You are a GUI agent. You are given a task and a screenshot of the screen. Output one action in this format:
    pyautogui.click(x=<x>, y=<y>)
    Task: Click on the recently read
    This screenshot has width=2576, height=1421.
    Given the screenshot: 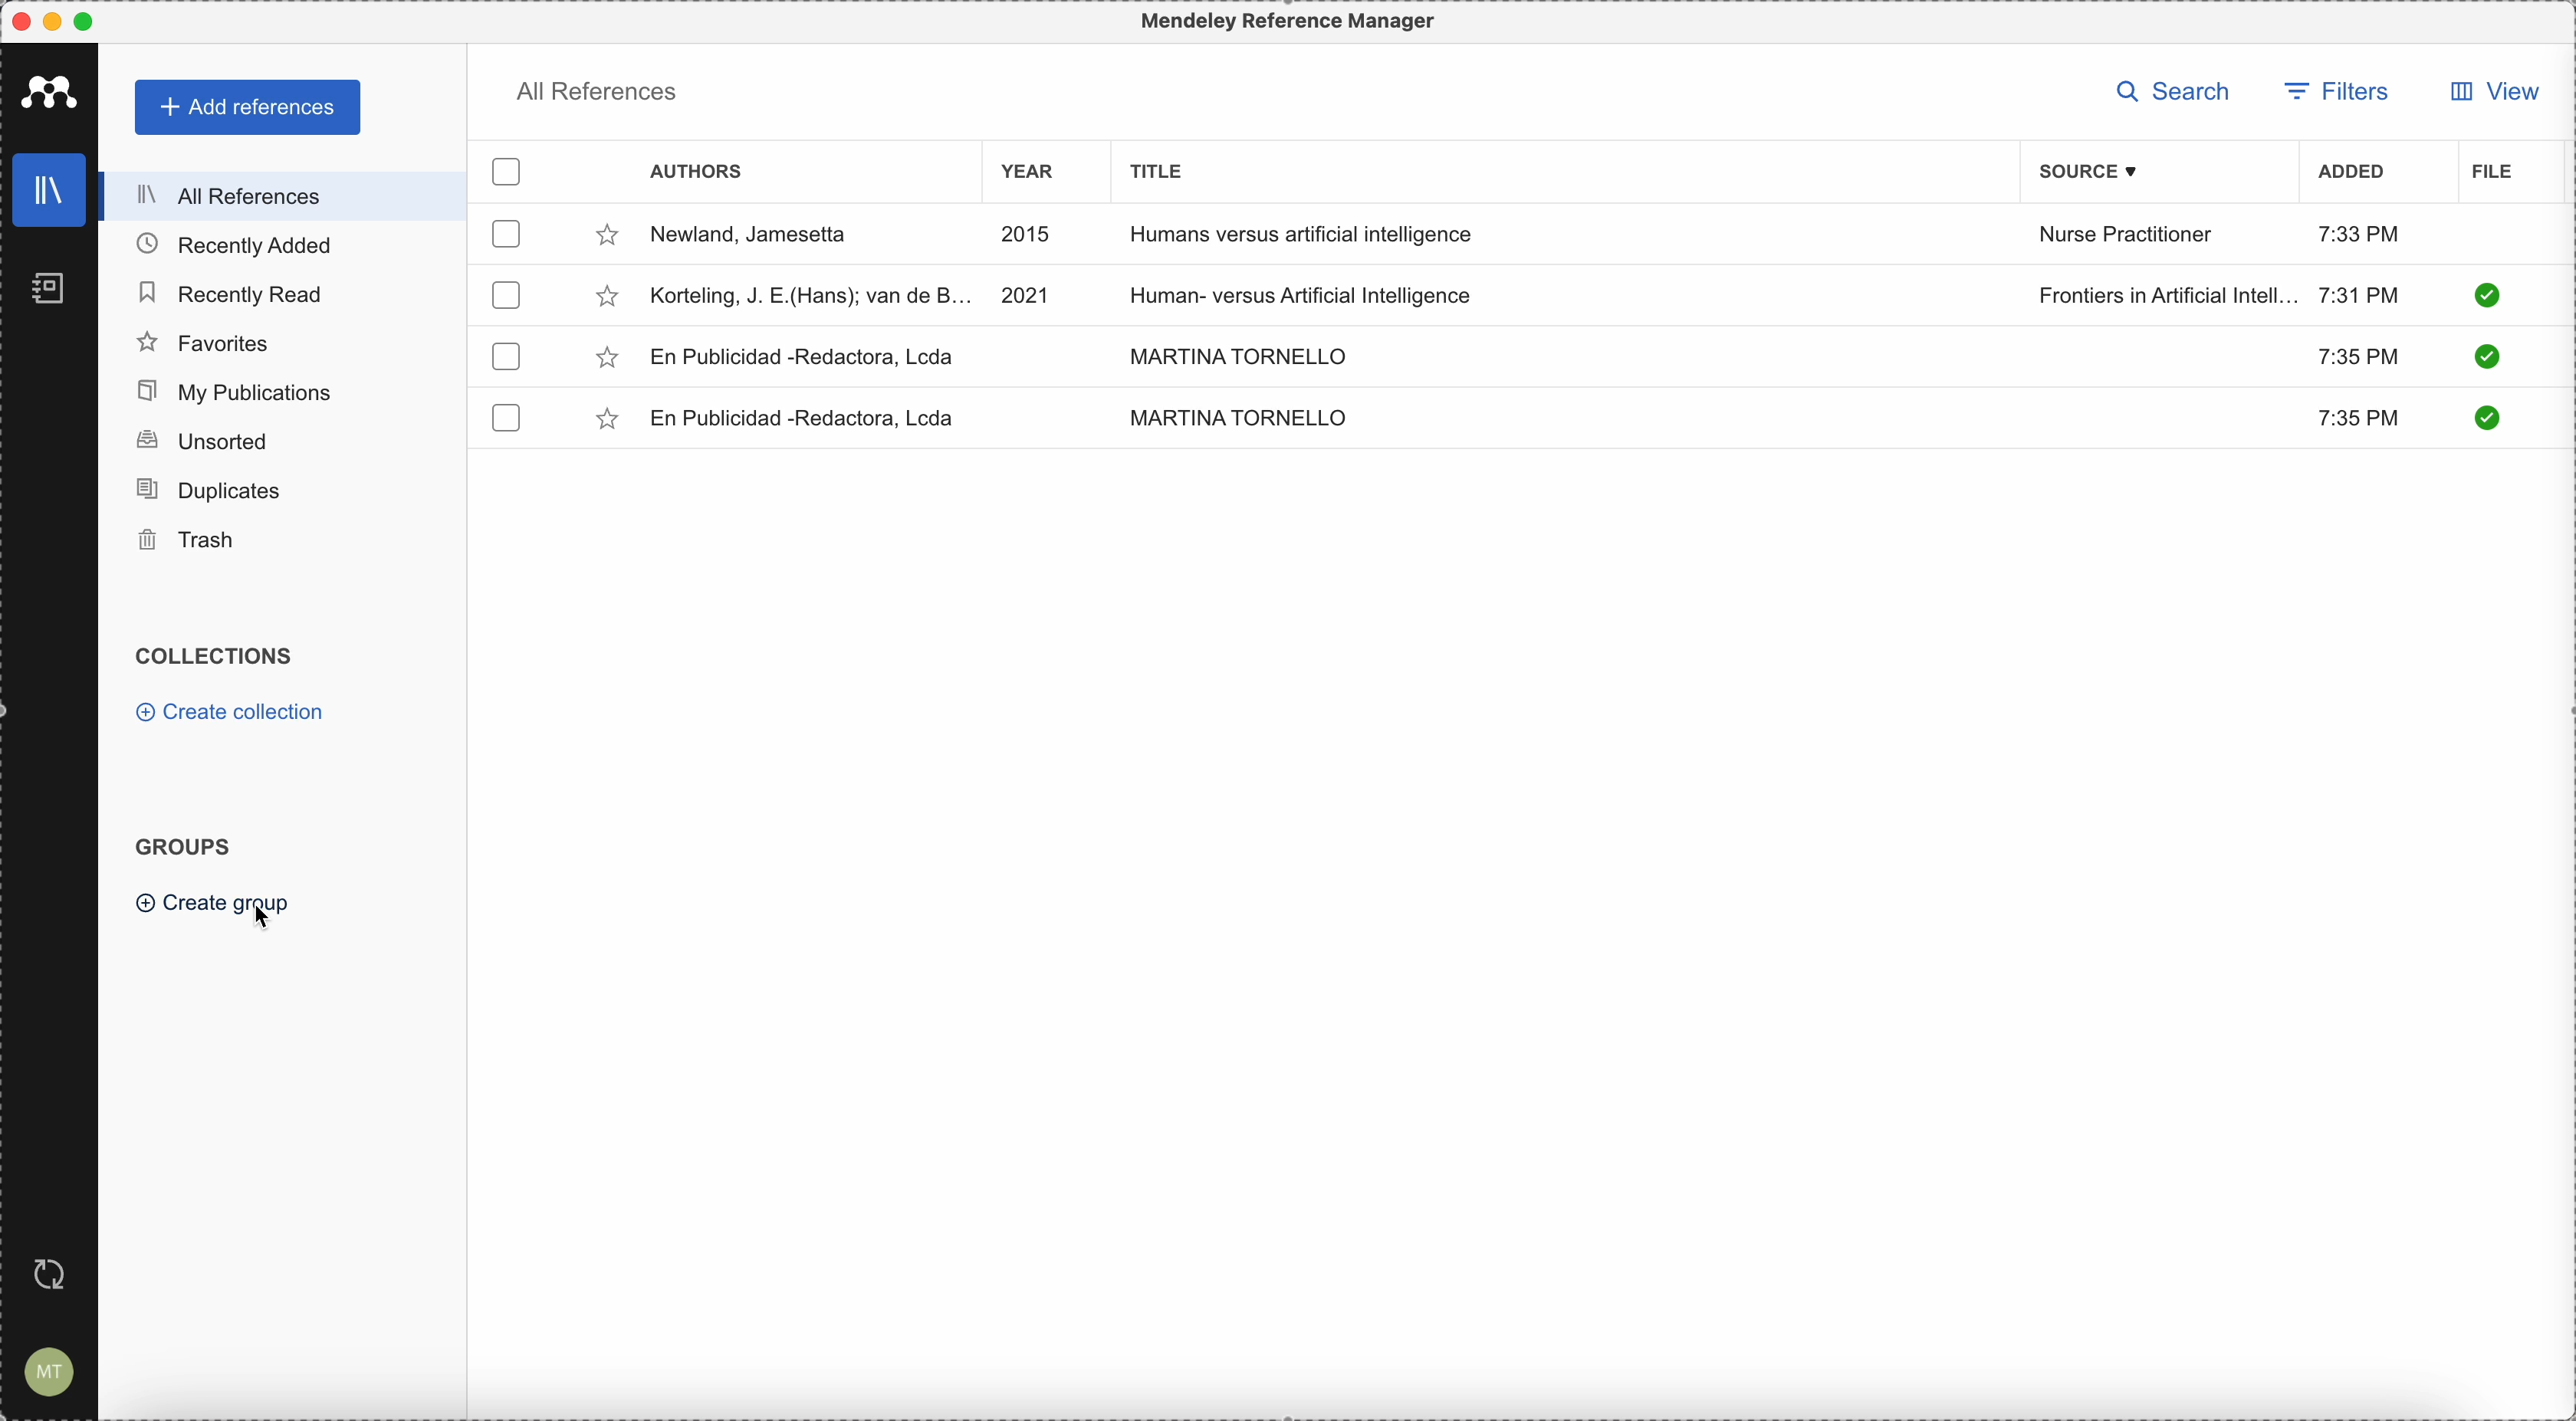 What is the action you would take?
    pyautogui.click(x=229, y=290)
    